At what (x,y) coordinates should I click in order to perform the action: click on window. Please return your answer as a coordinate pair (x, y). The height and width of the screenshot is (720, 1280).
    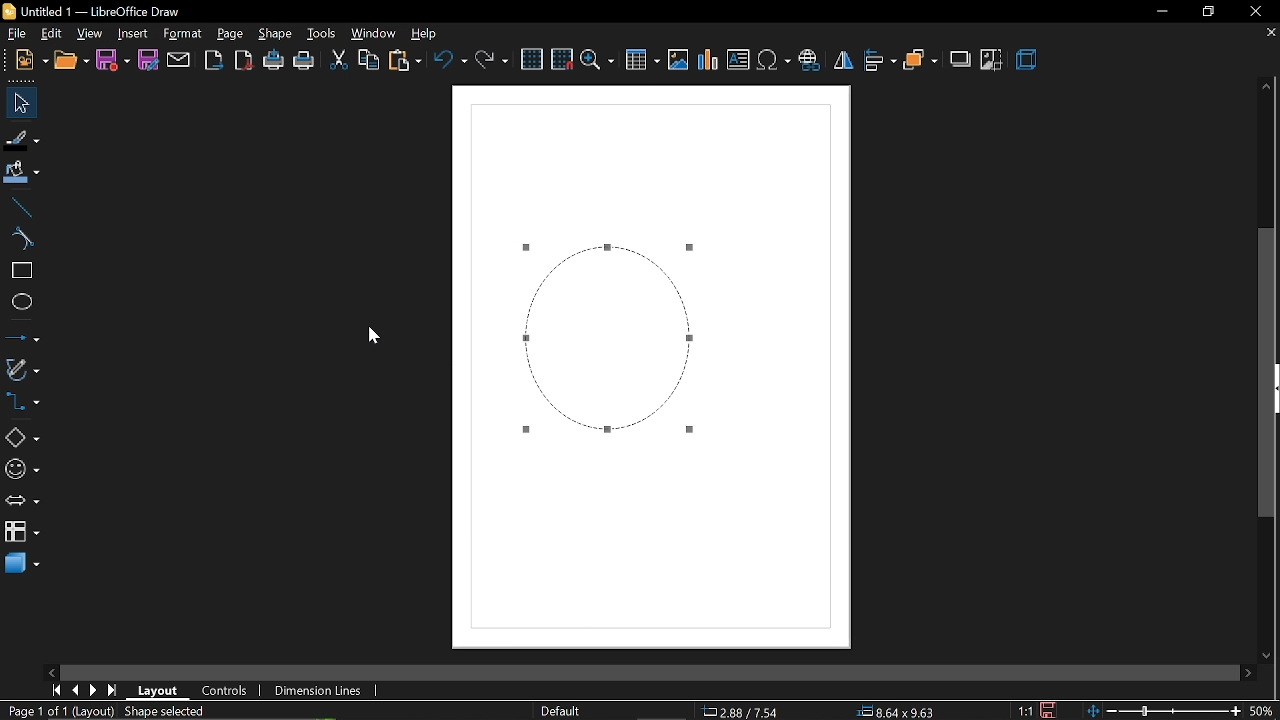
    Looking at the image, I should click on (371, 33).